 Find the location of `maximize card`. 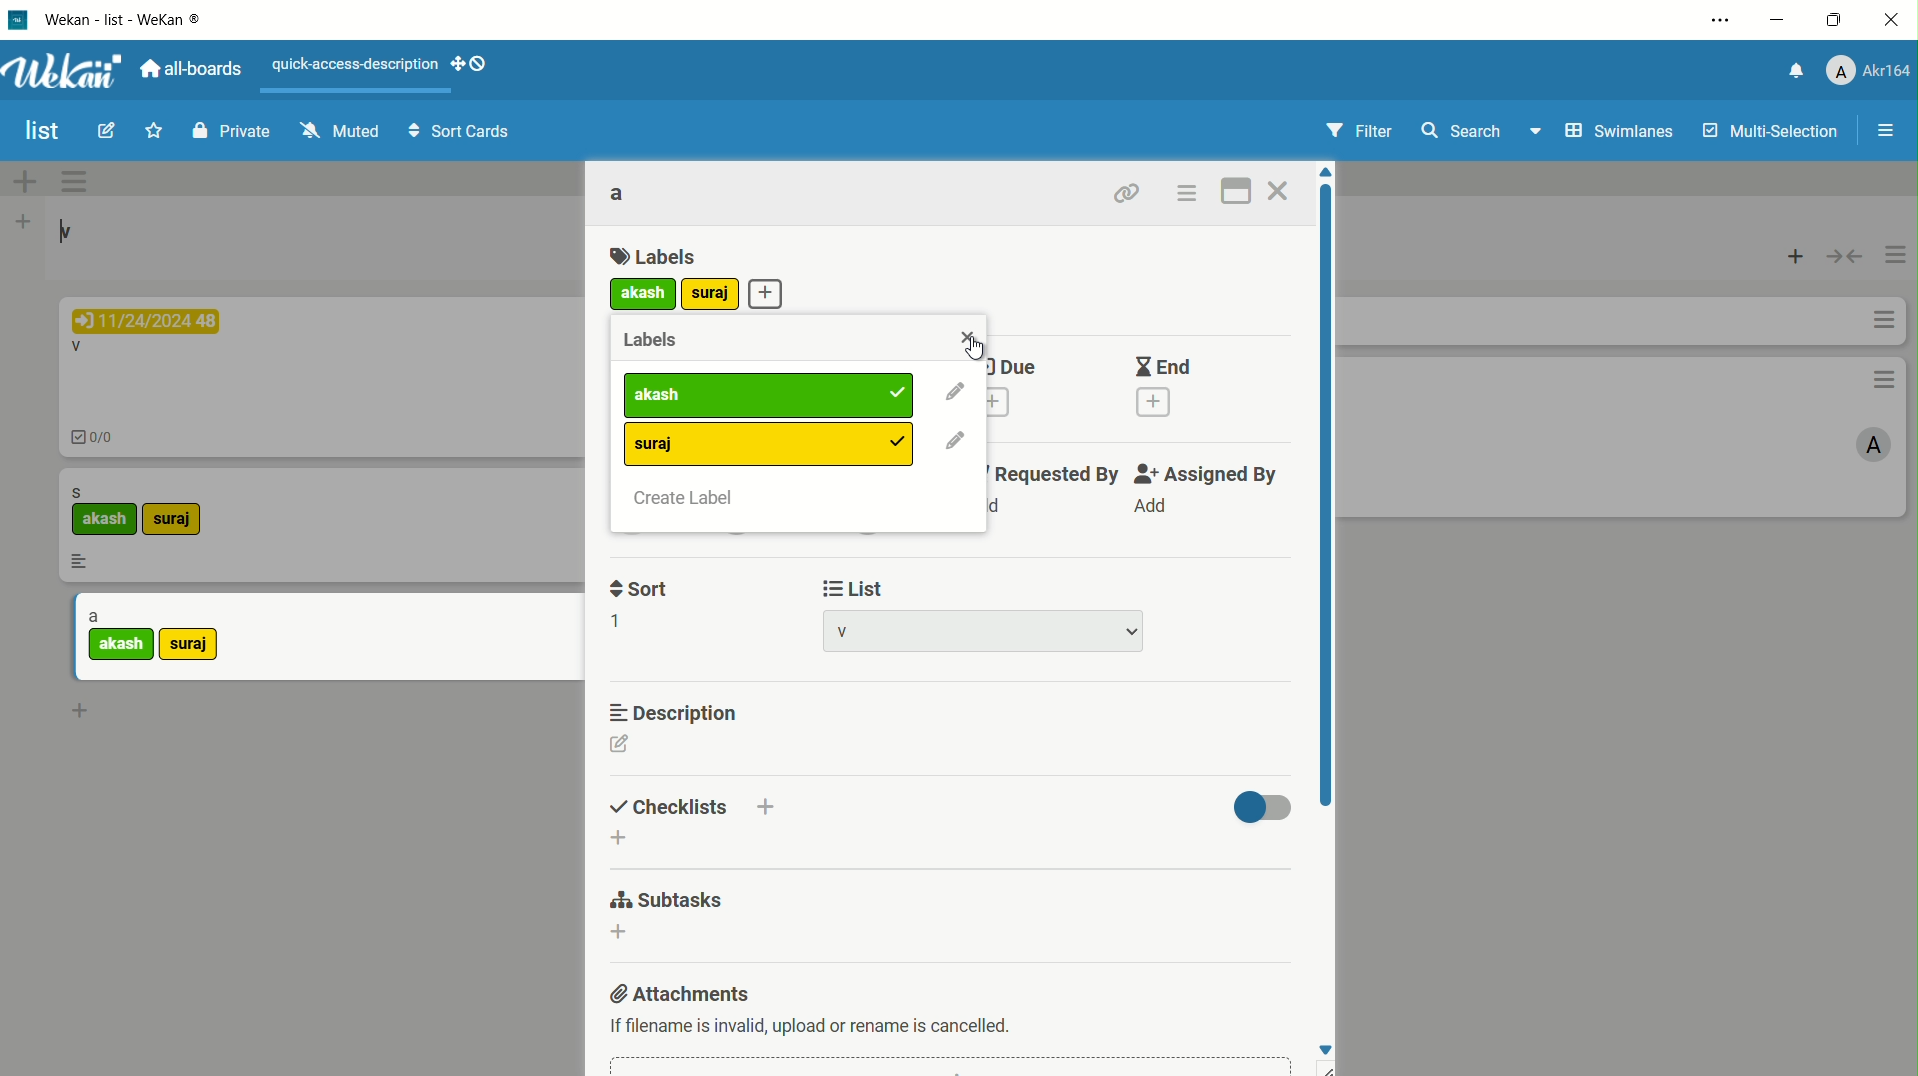

maximize card is located at coordinates (1239, 190).